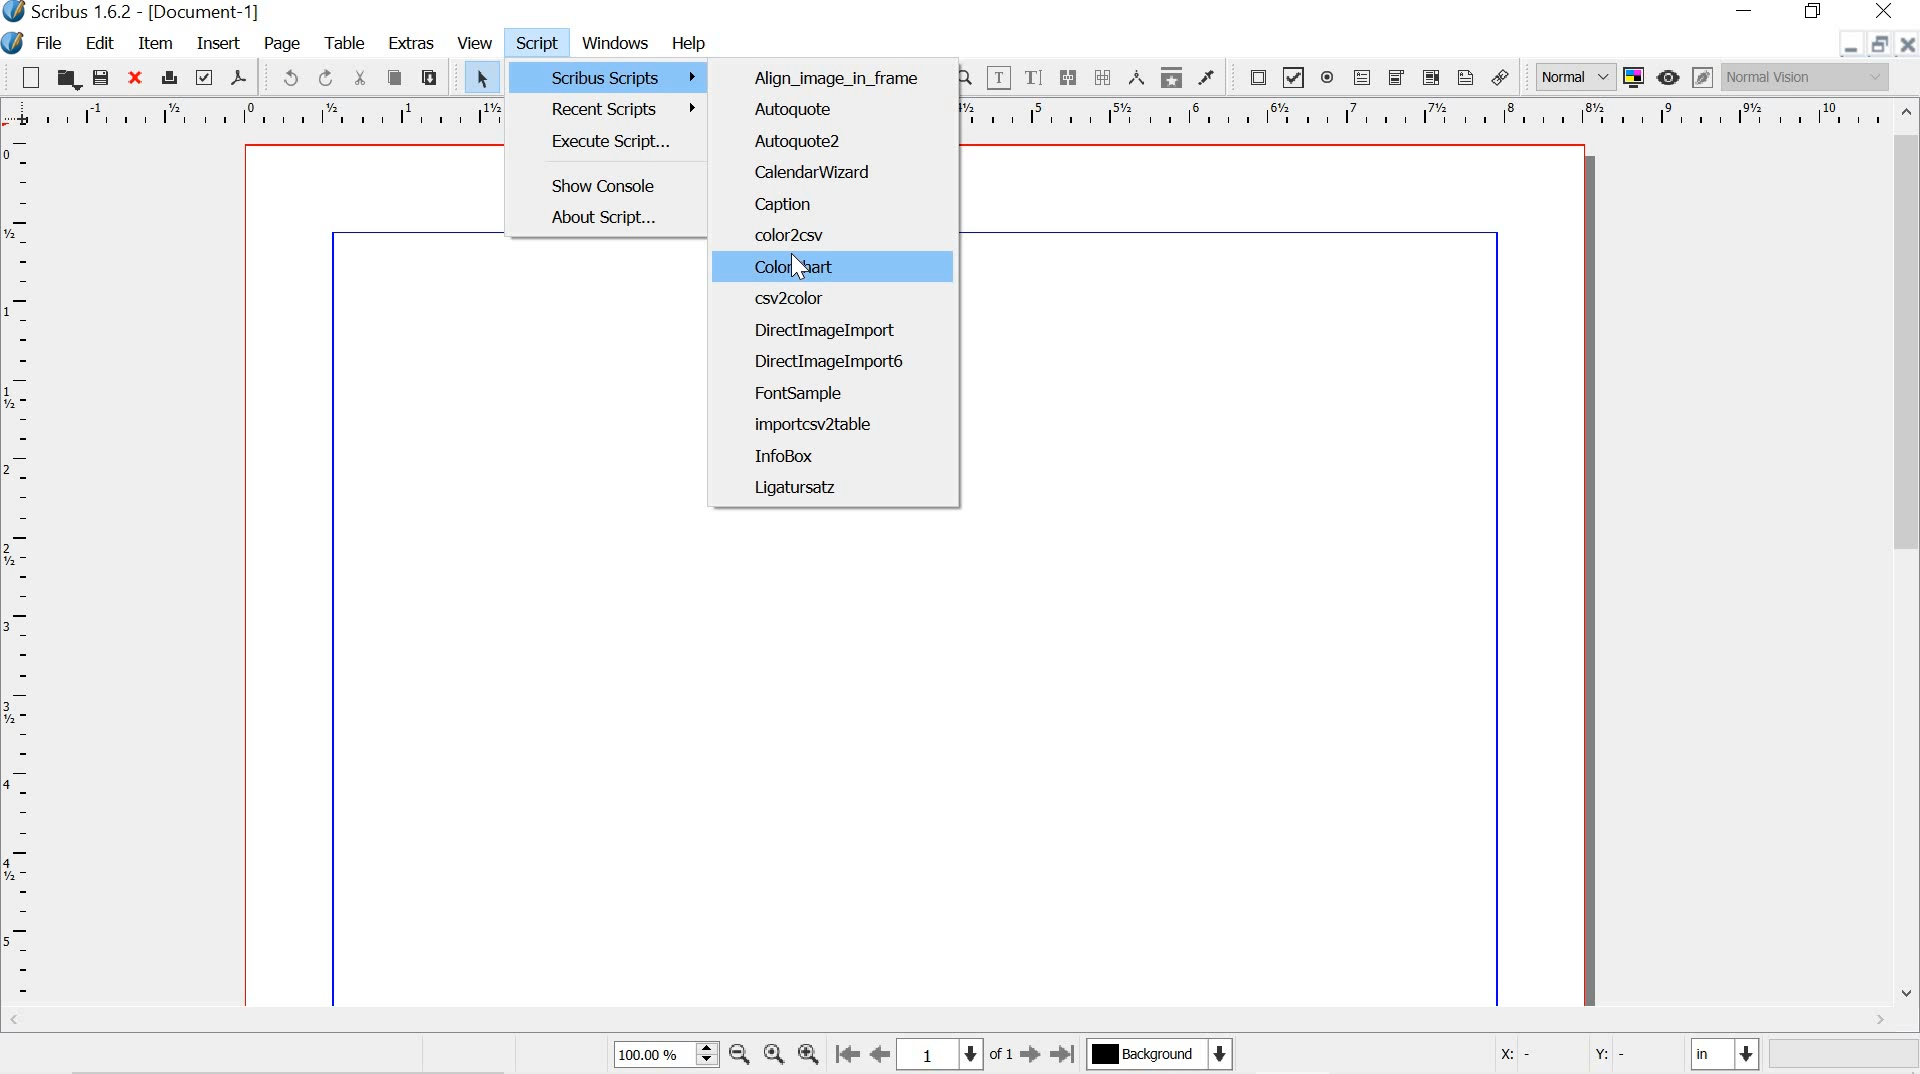  Describe the element at coordinates (1363, 79) in the screenshot. I see `pdf text field` at that location.